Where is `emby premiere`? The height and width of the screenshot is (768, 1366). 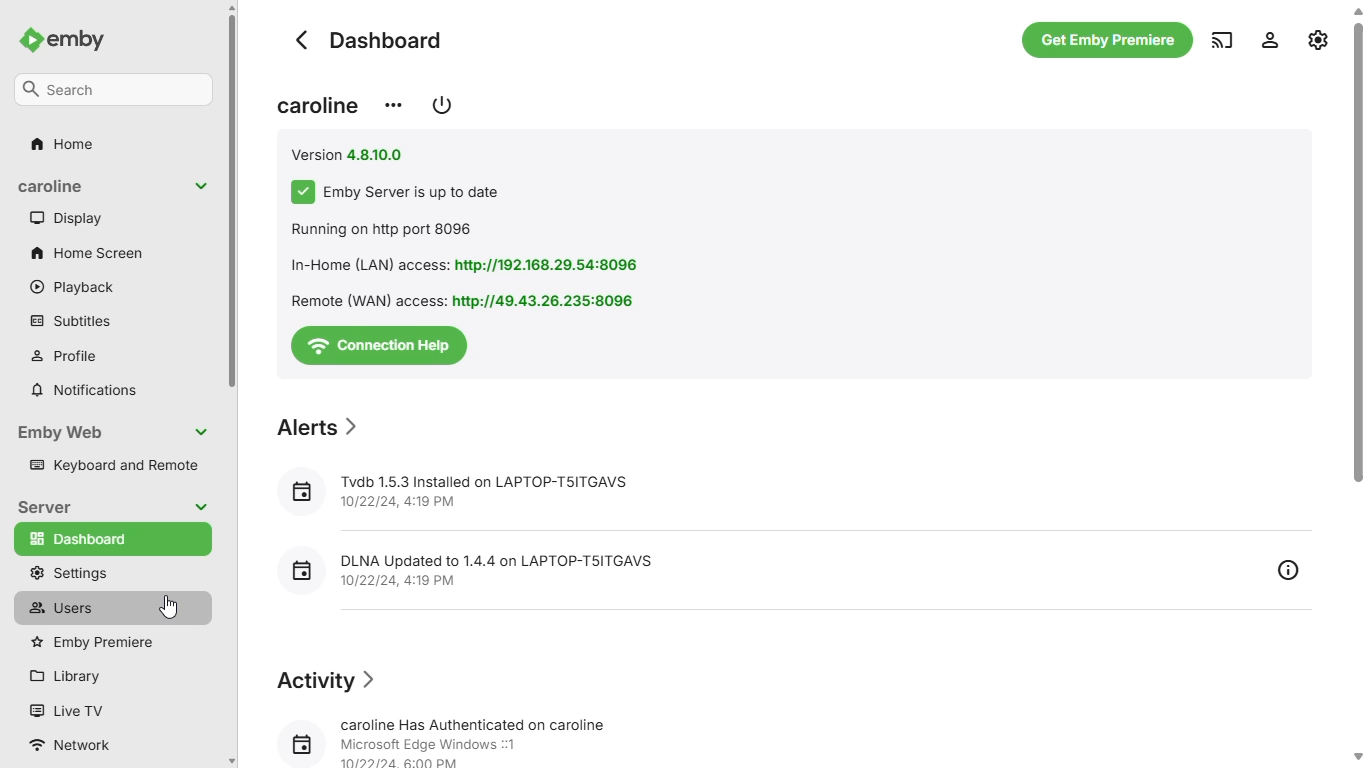
emby premiere is located at coordinates (91, 643).